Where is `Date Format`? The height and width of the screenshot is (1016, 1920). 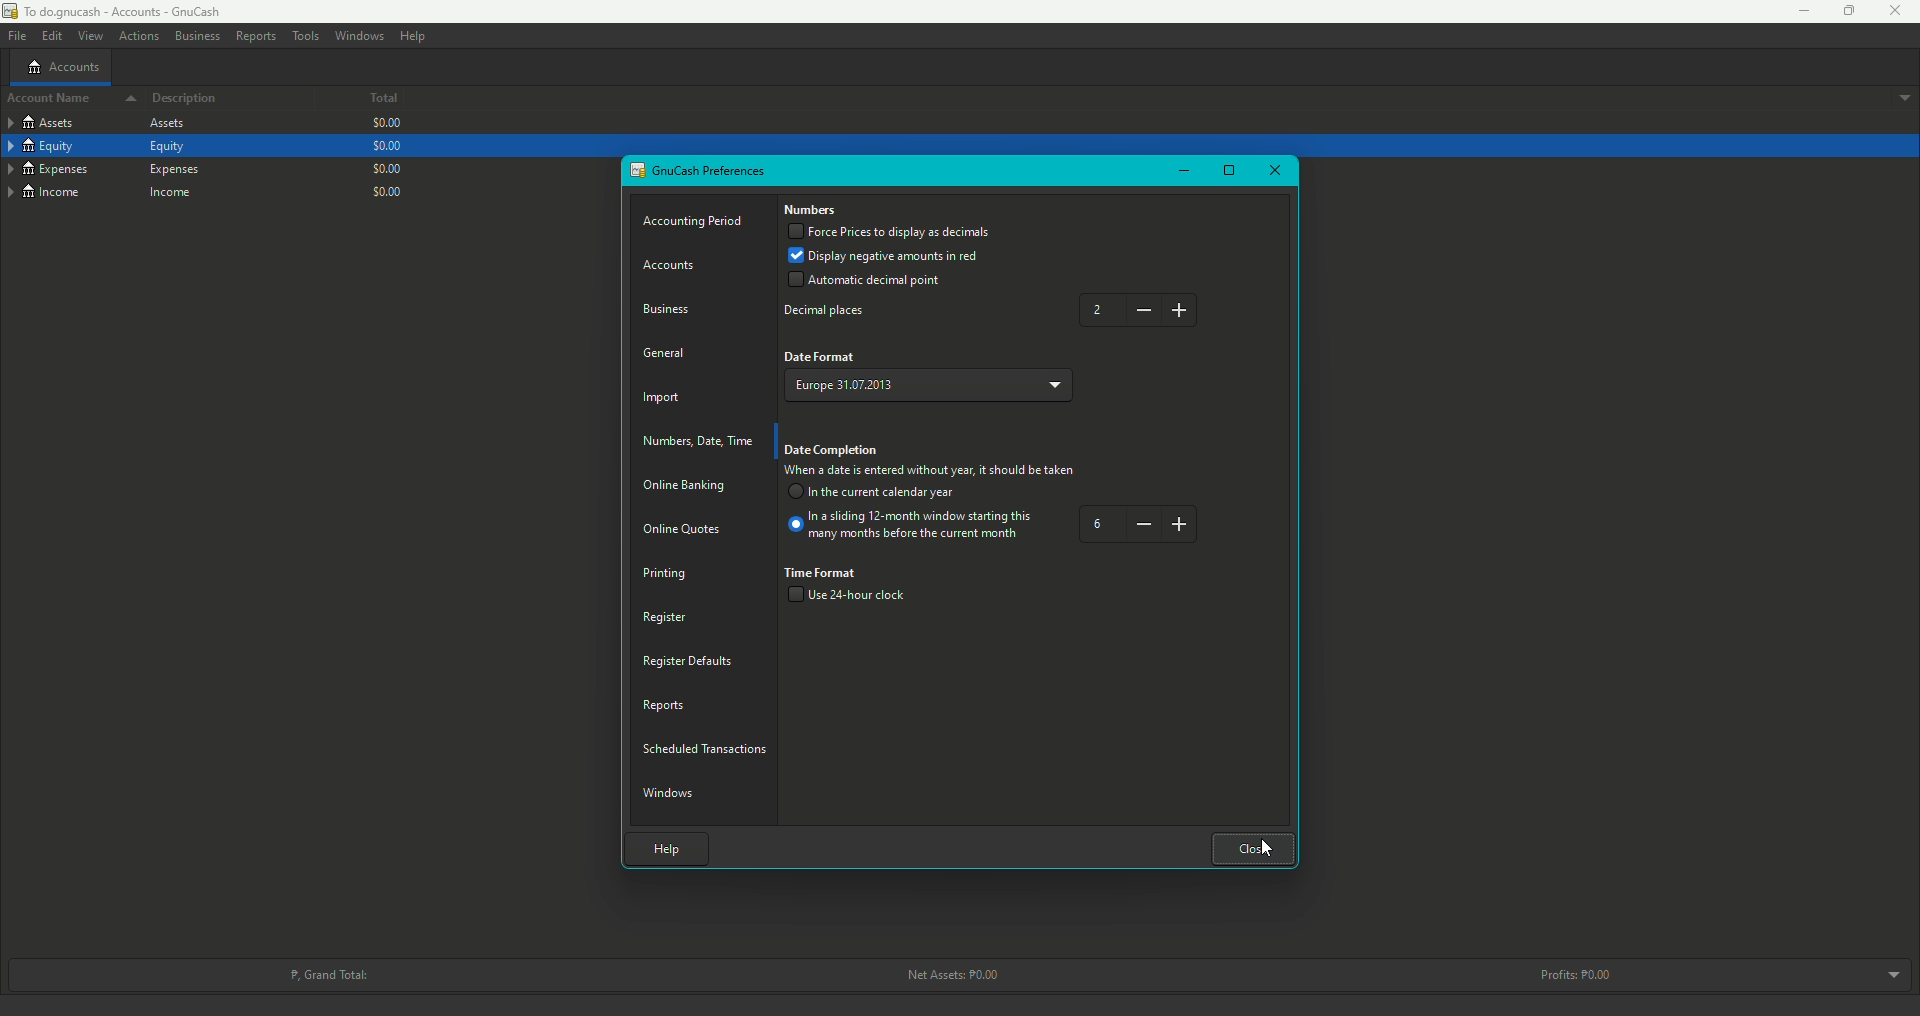 Date Format is located at coordinates (821, 357).